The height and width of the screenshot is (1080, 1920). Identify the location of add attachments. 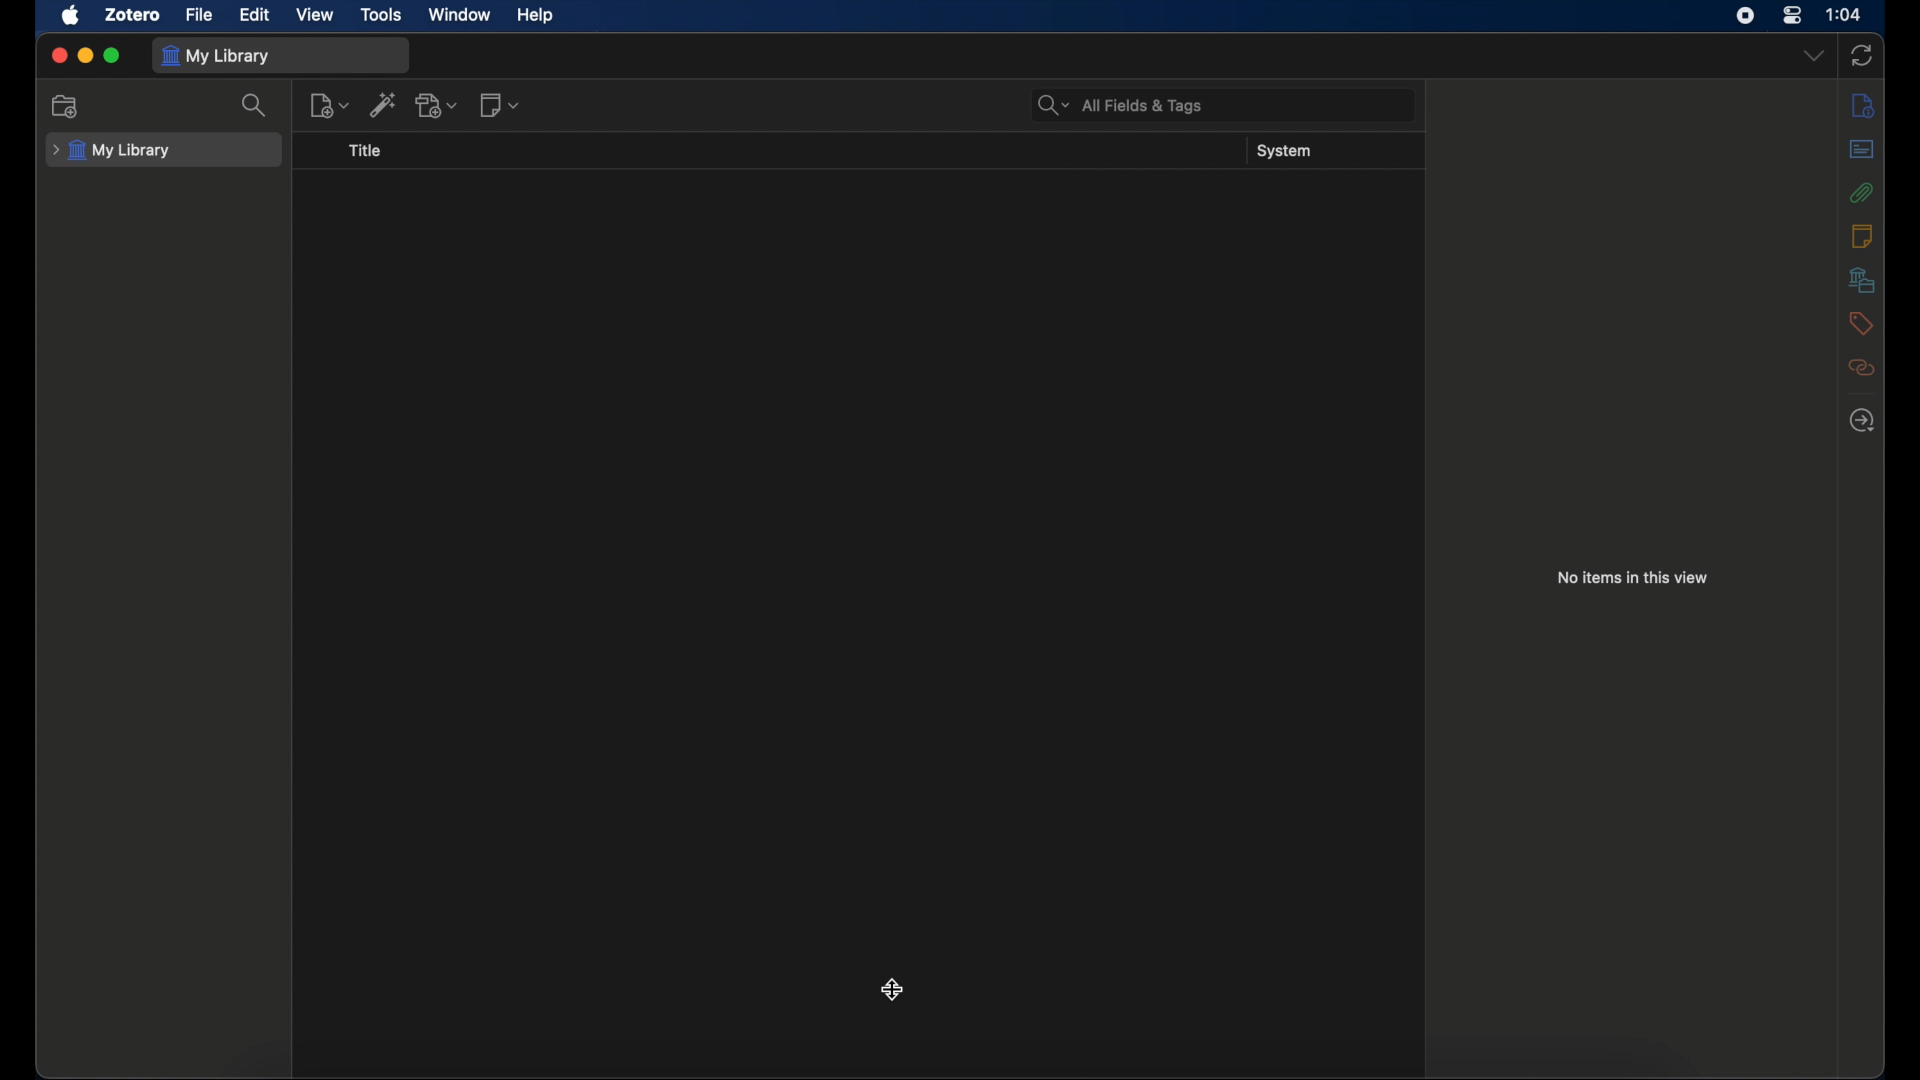
(438, 107).